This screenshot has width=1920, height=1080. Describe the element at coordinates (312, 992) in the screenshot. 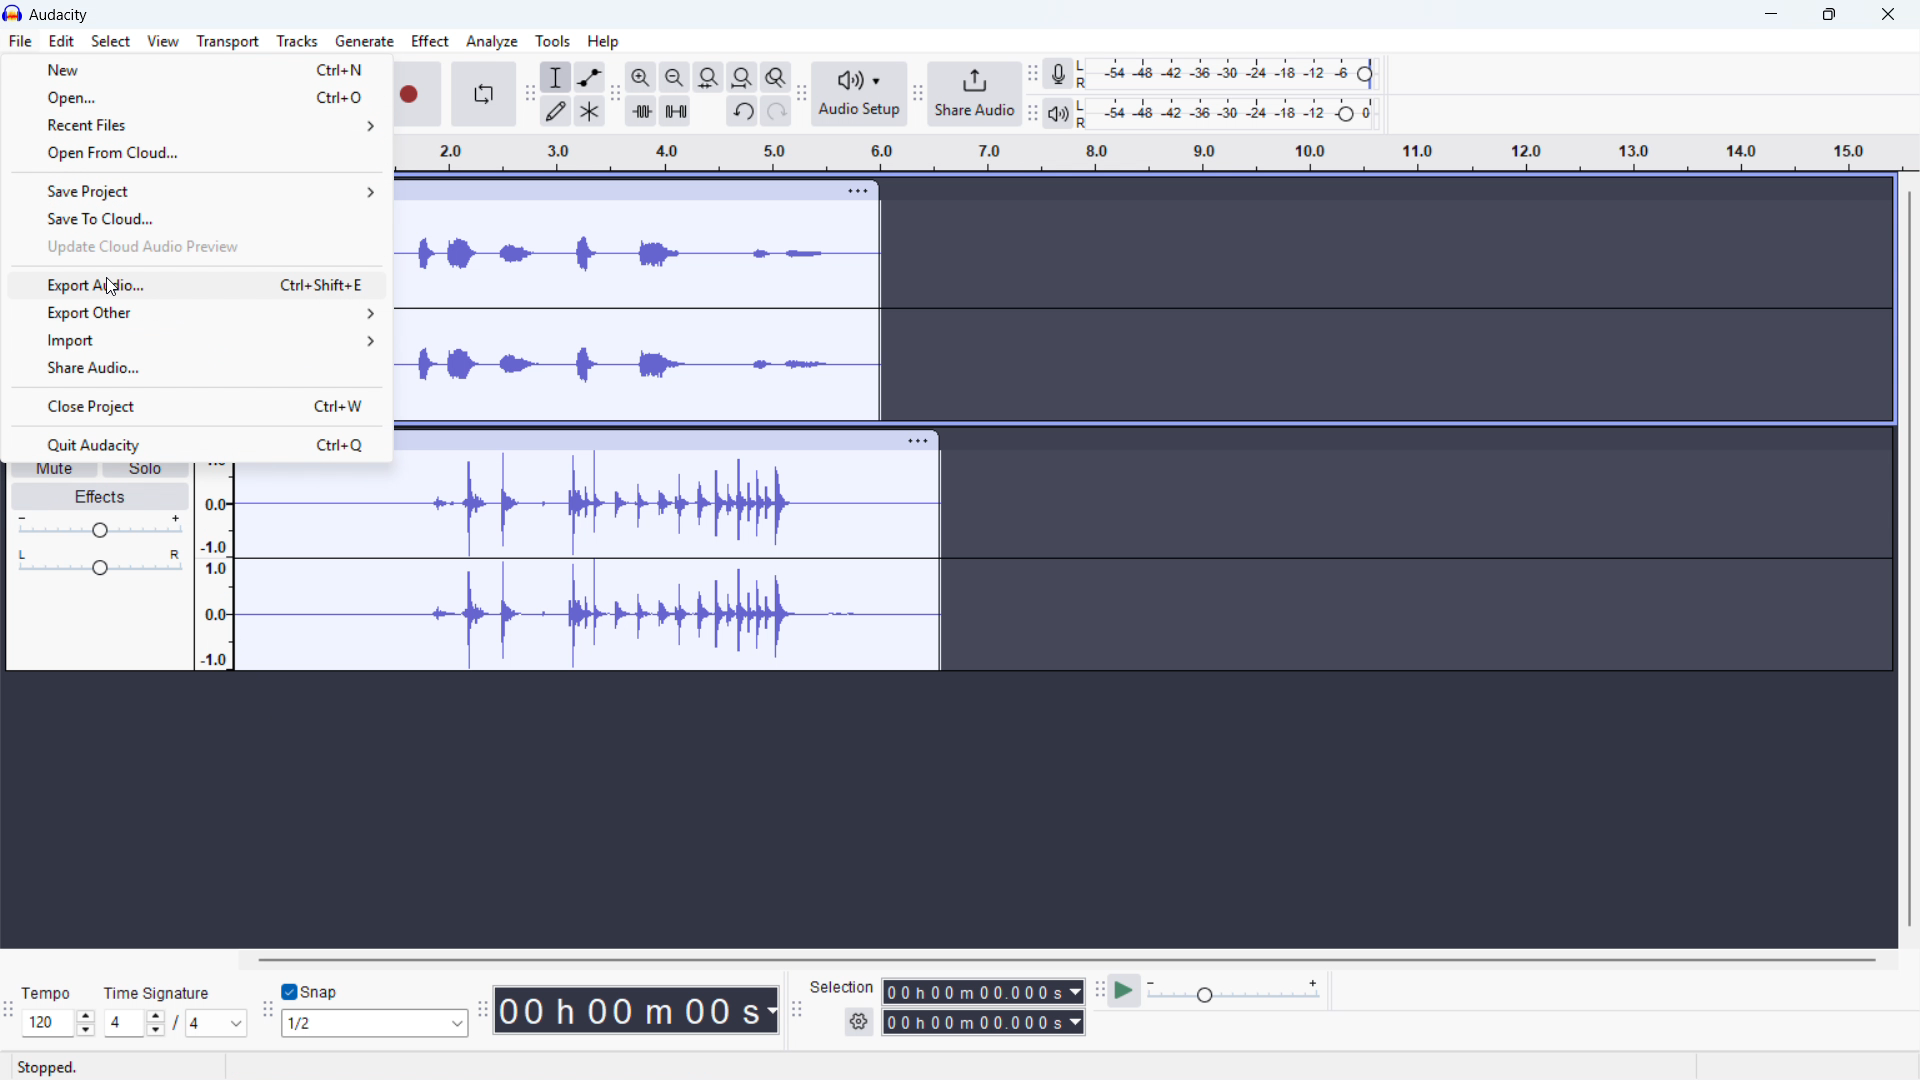

I see `Toggle snap` at that location.